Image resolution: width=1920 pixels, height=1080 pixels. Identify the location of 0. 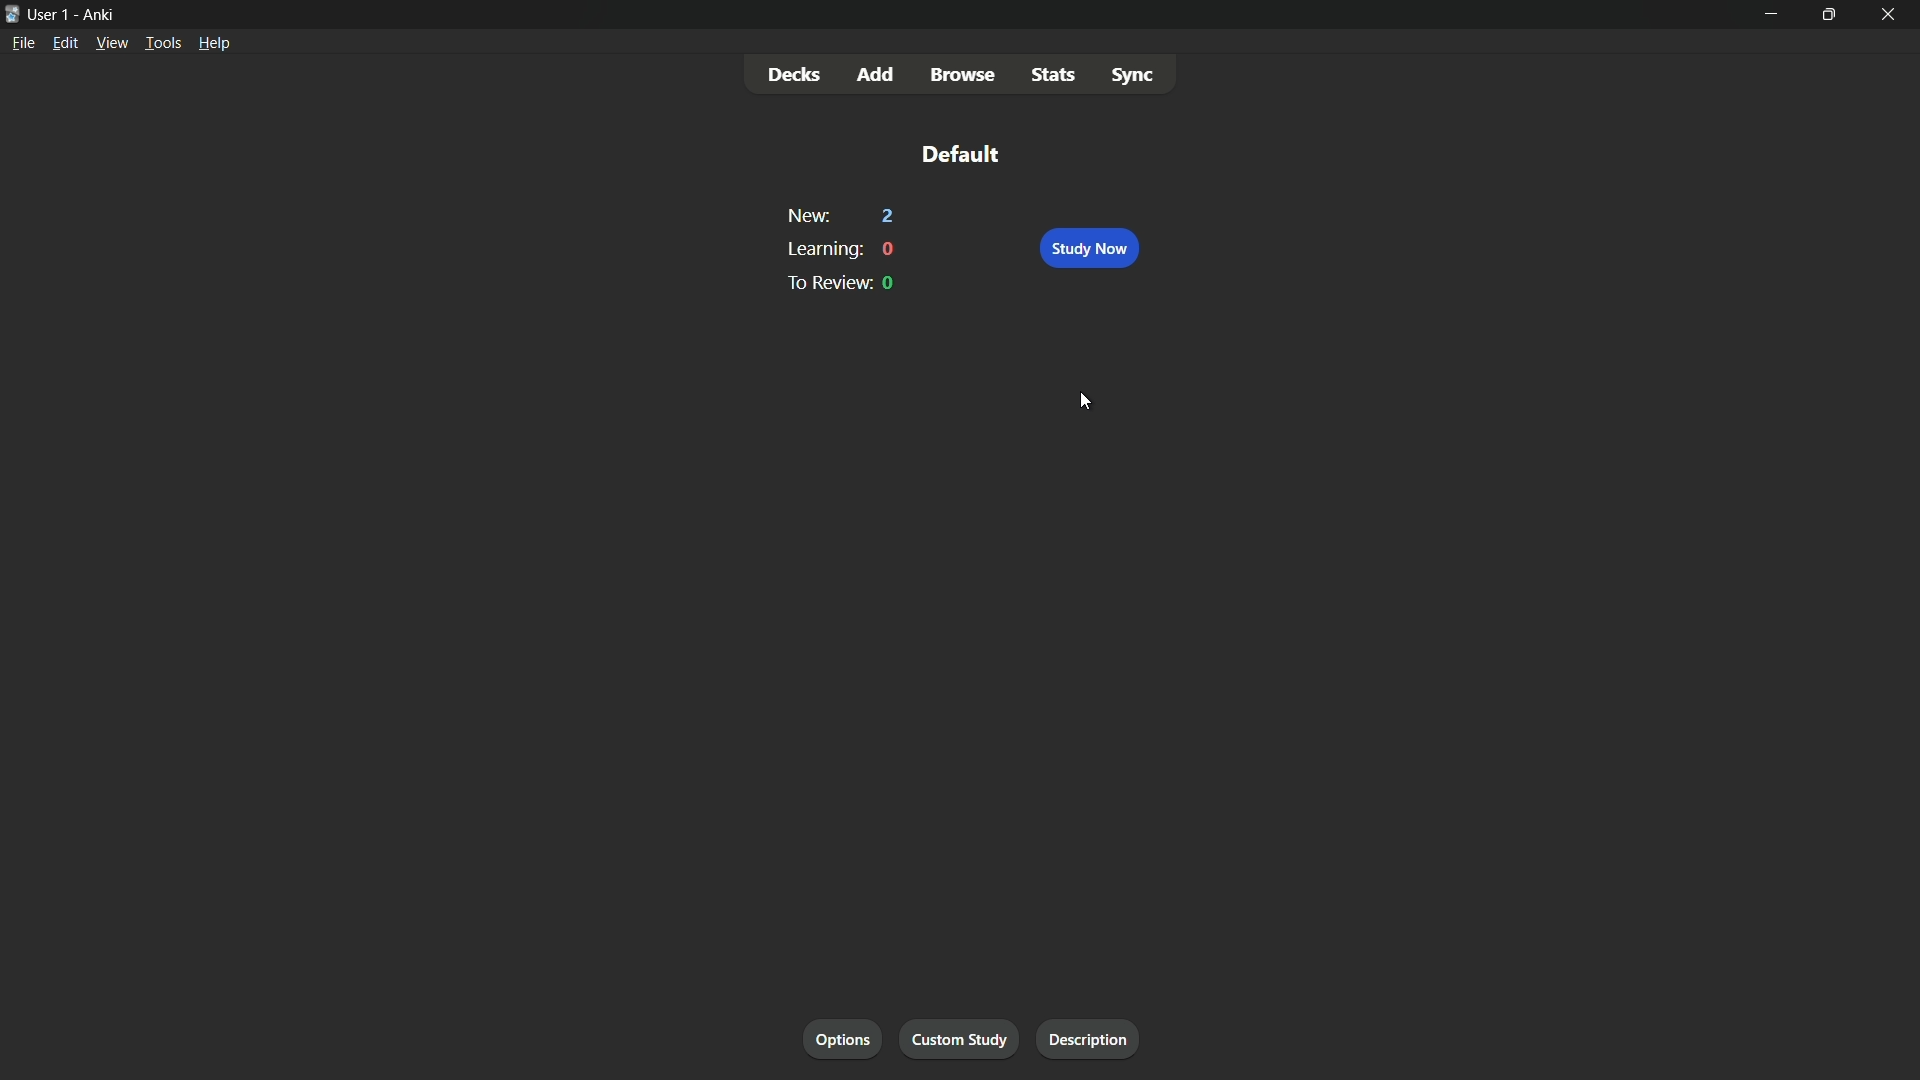
(892, 282).